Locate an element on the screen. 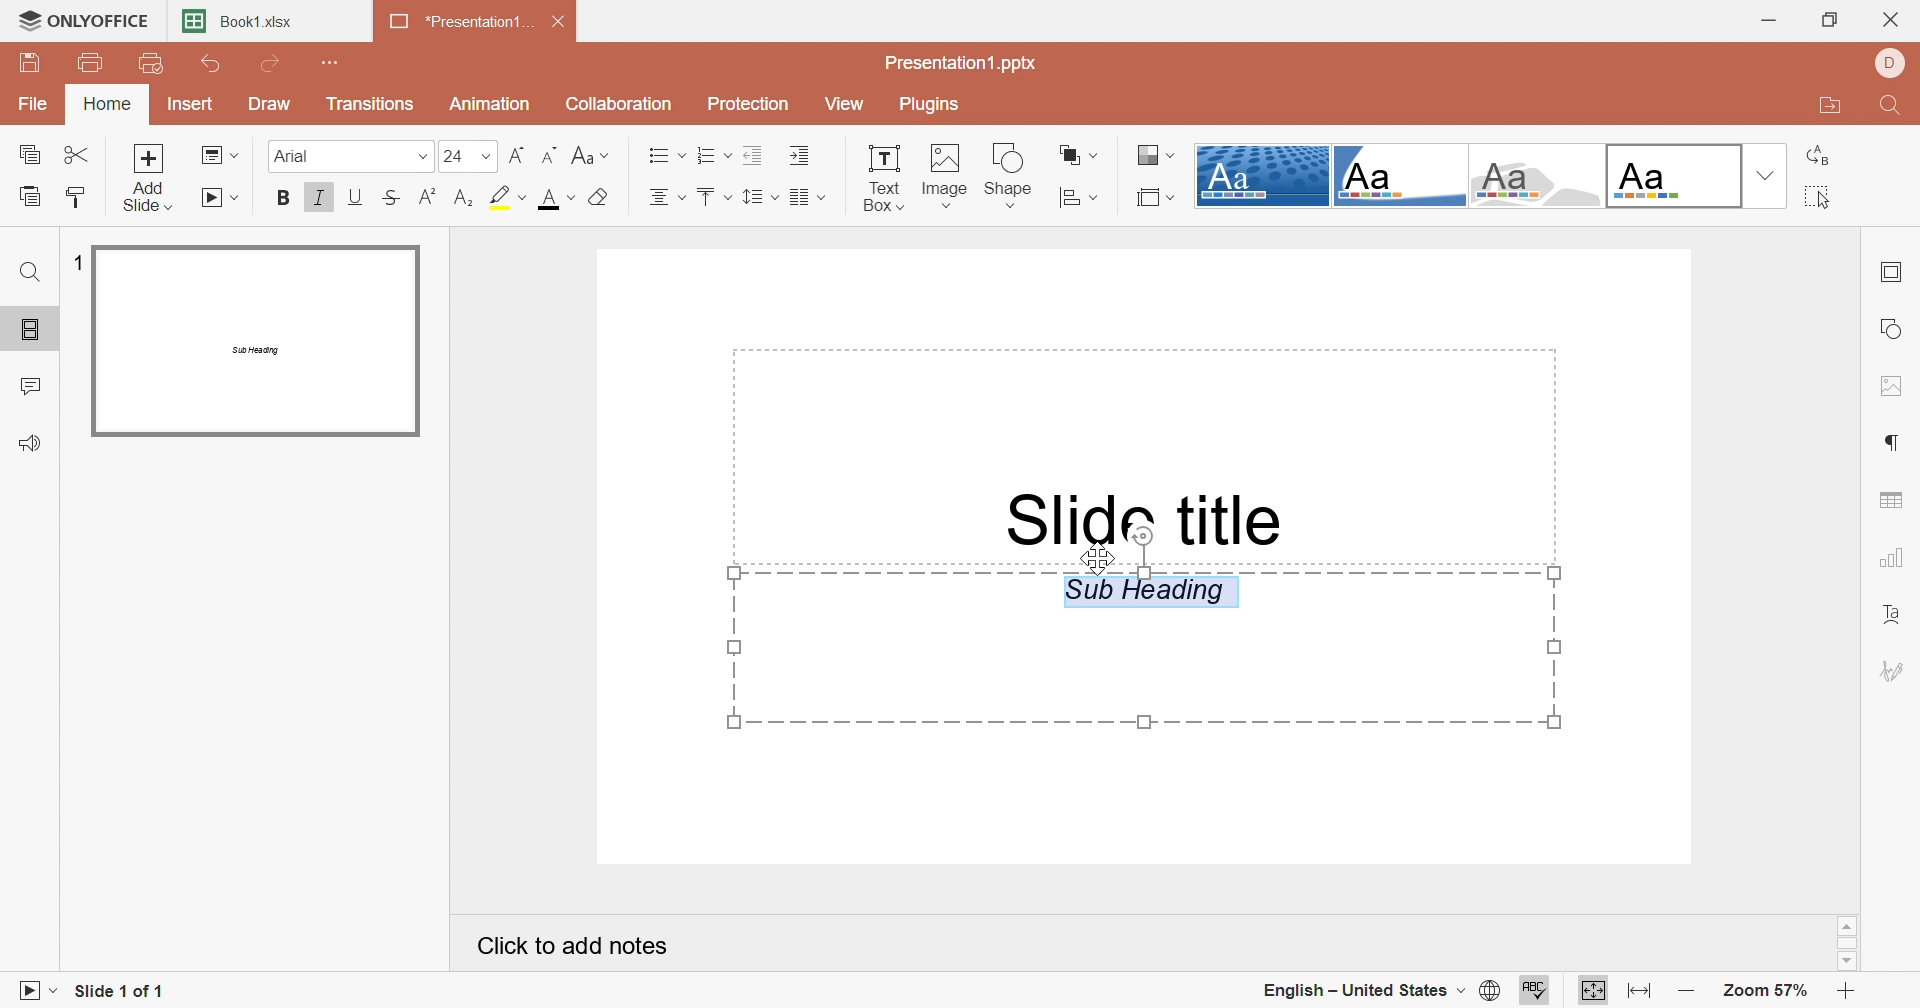 Image resolution: width=1920 pixels, height=1008 pixels. Set document language is located at coordinates (1491, 989).